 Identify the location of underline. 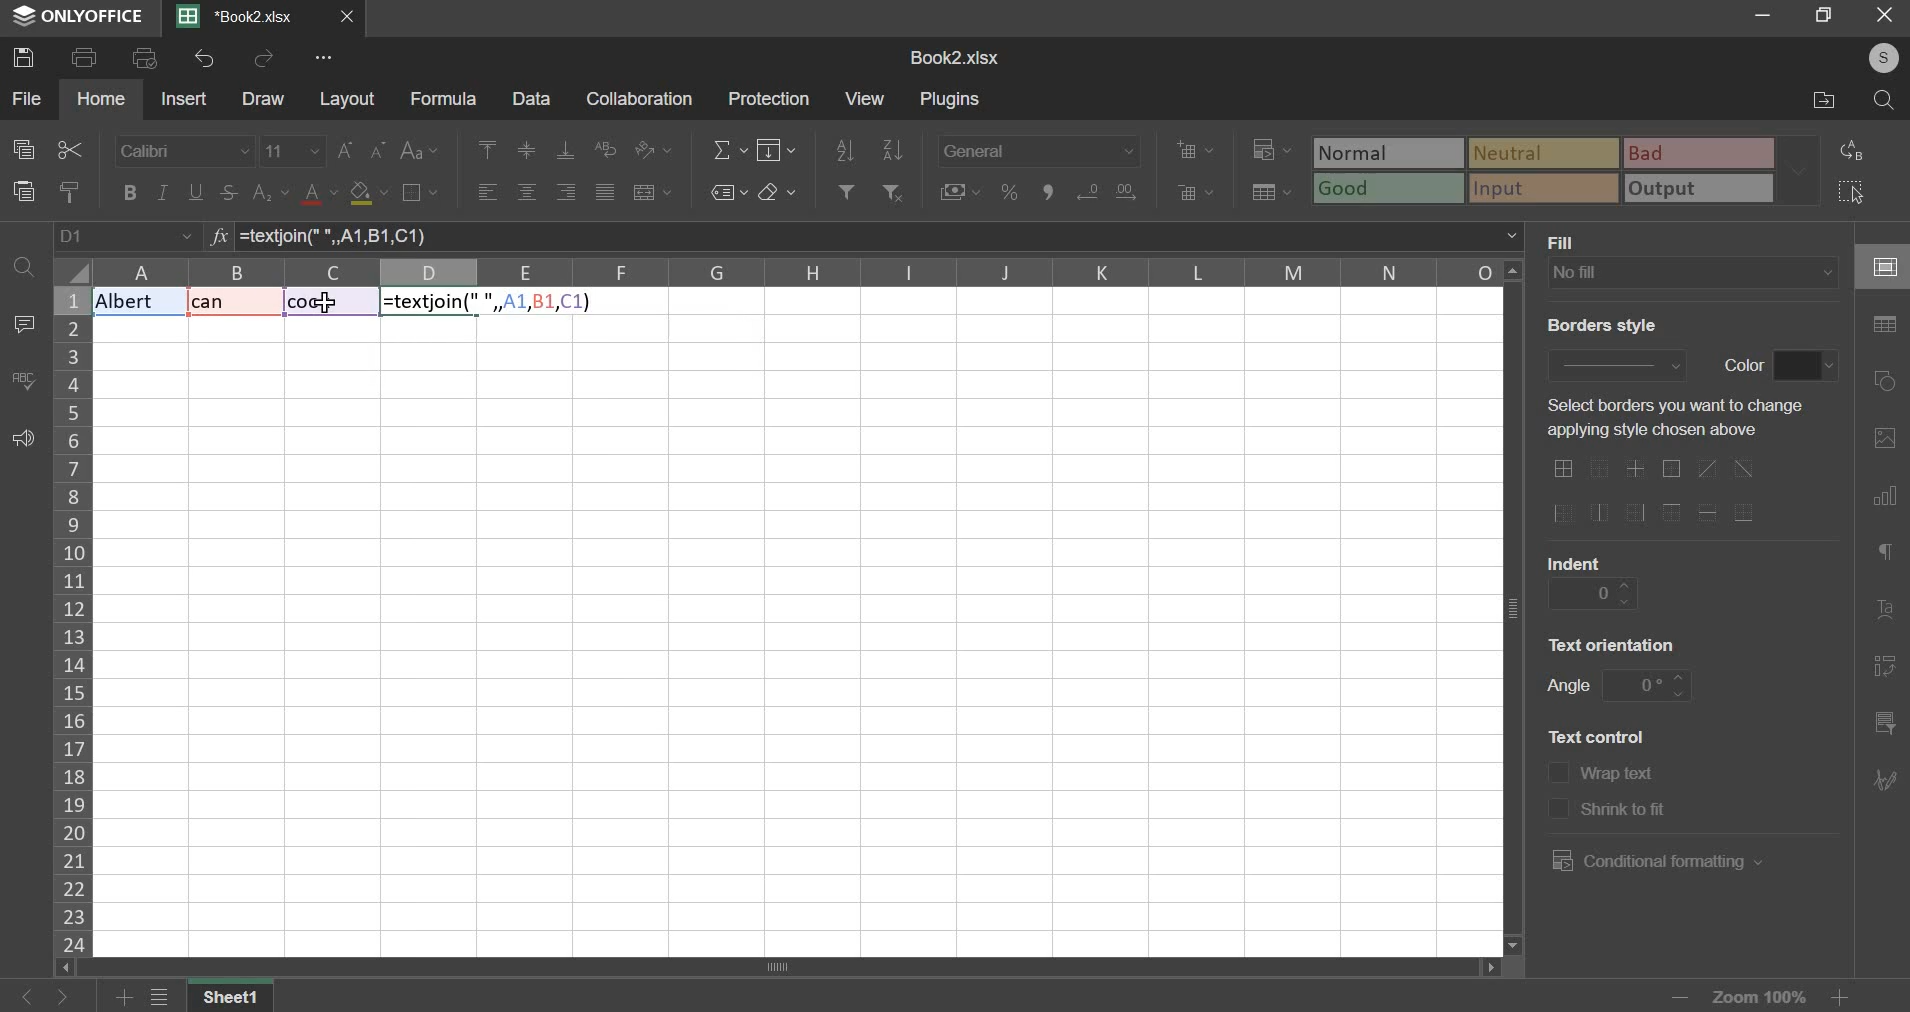
(197, 192).